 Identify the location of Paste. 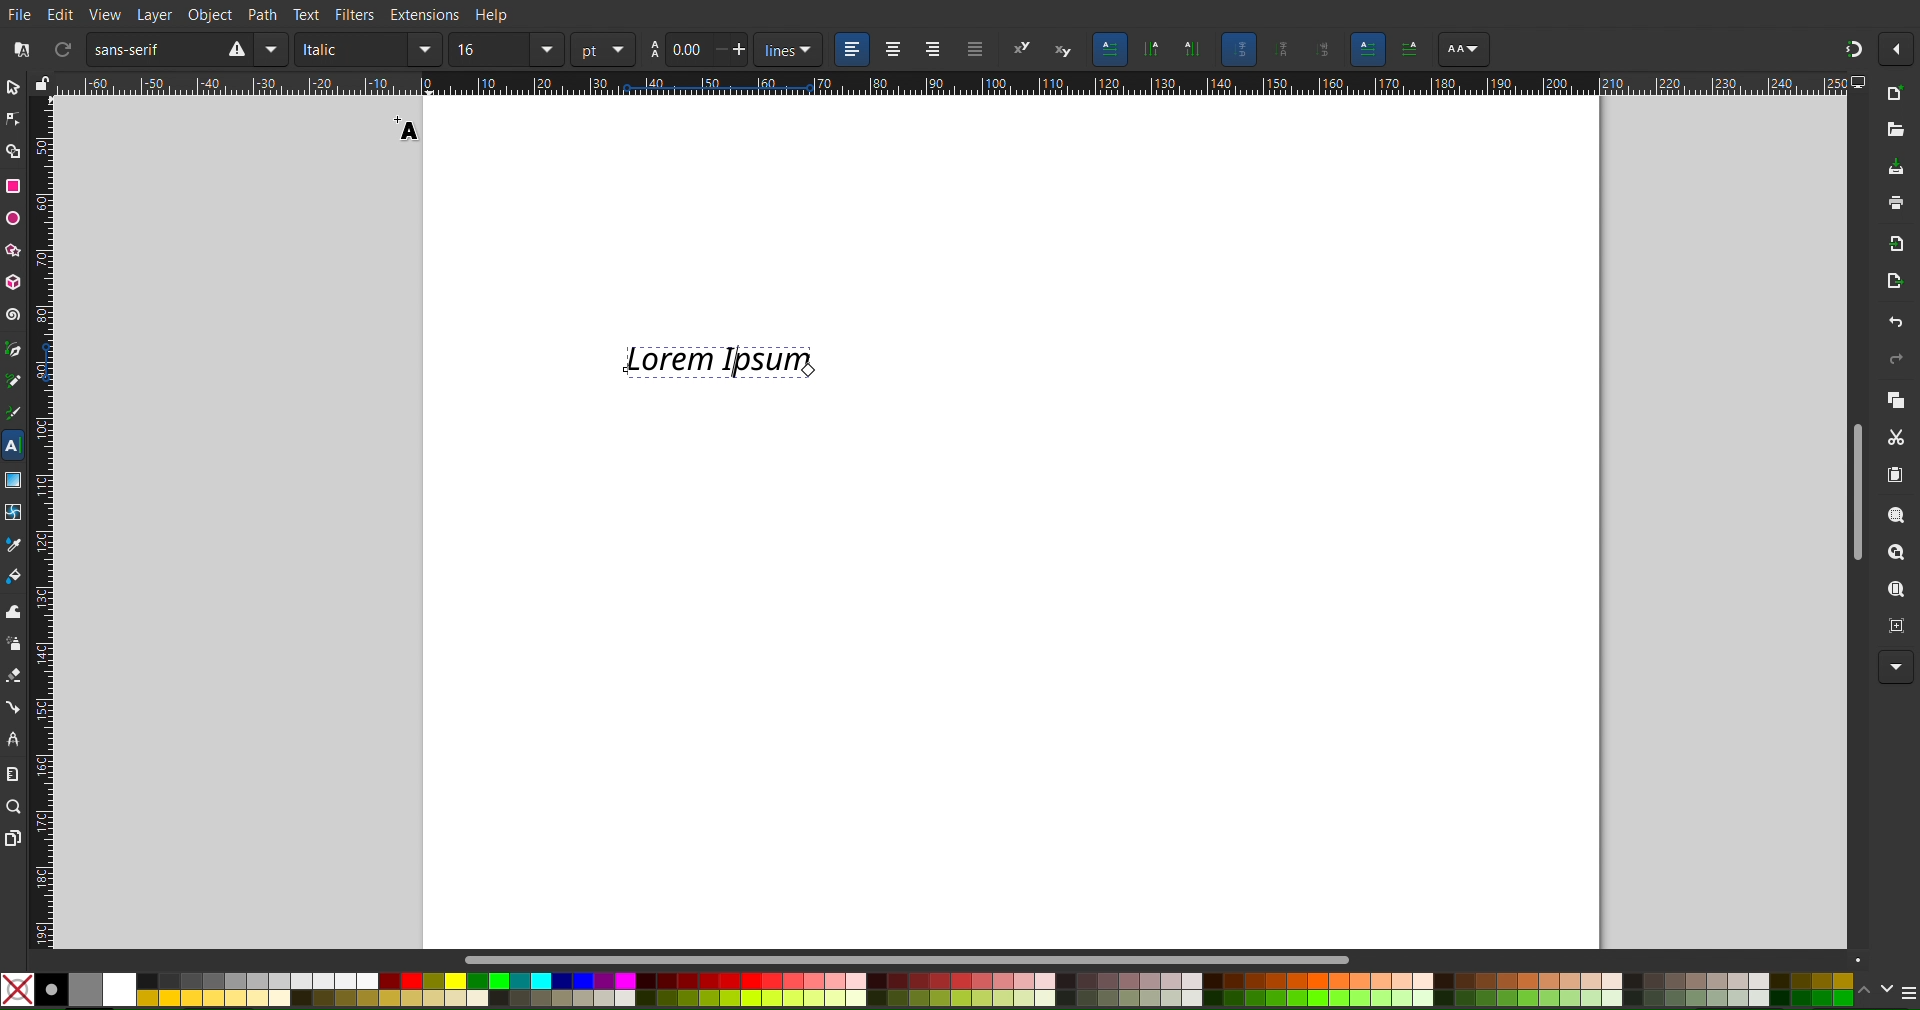
(1897, 478).